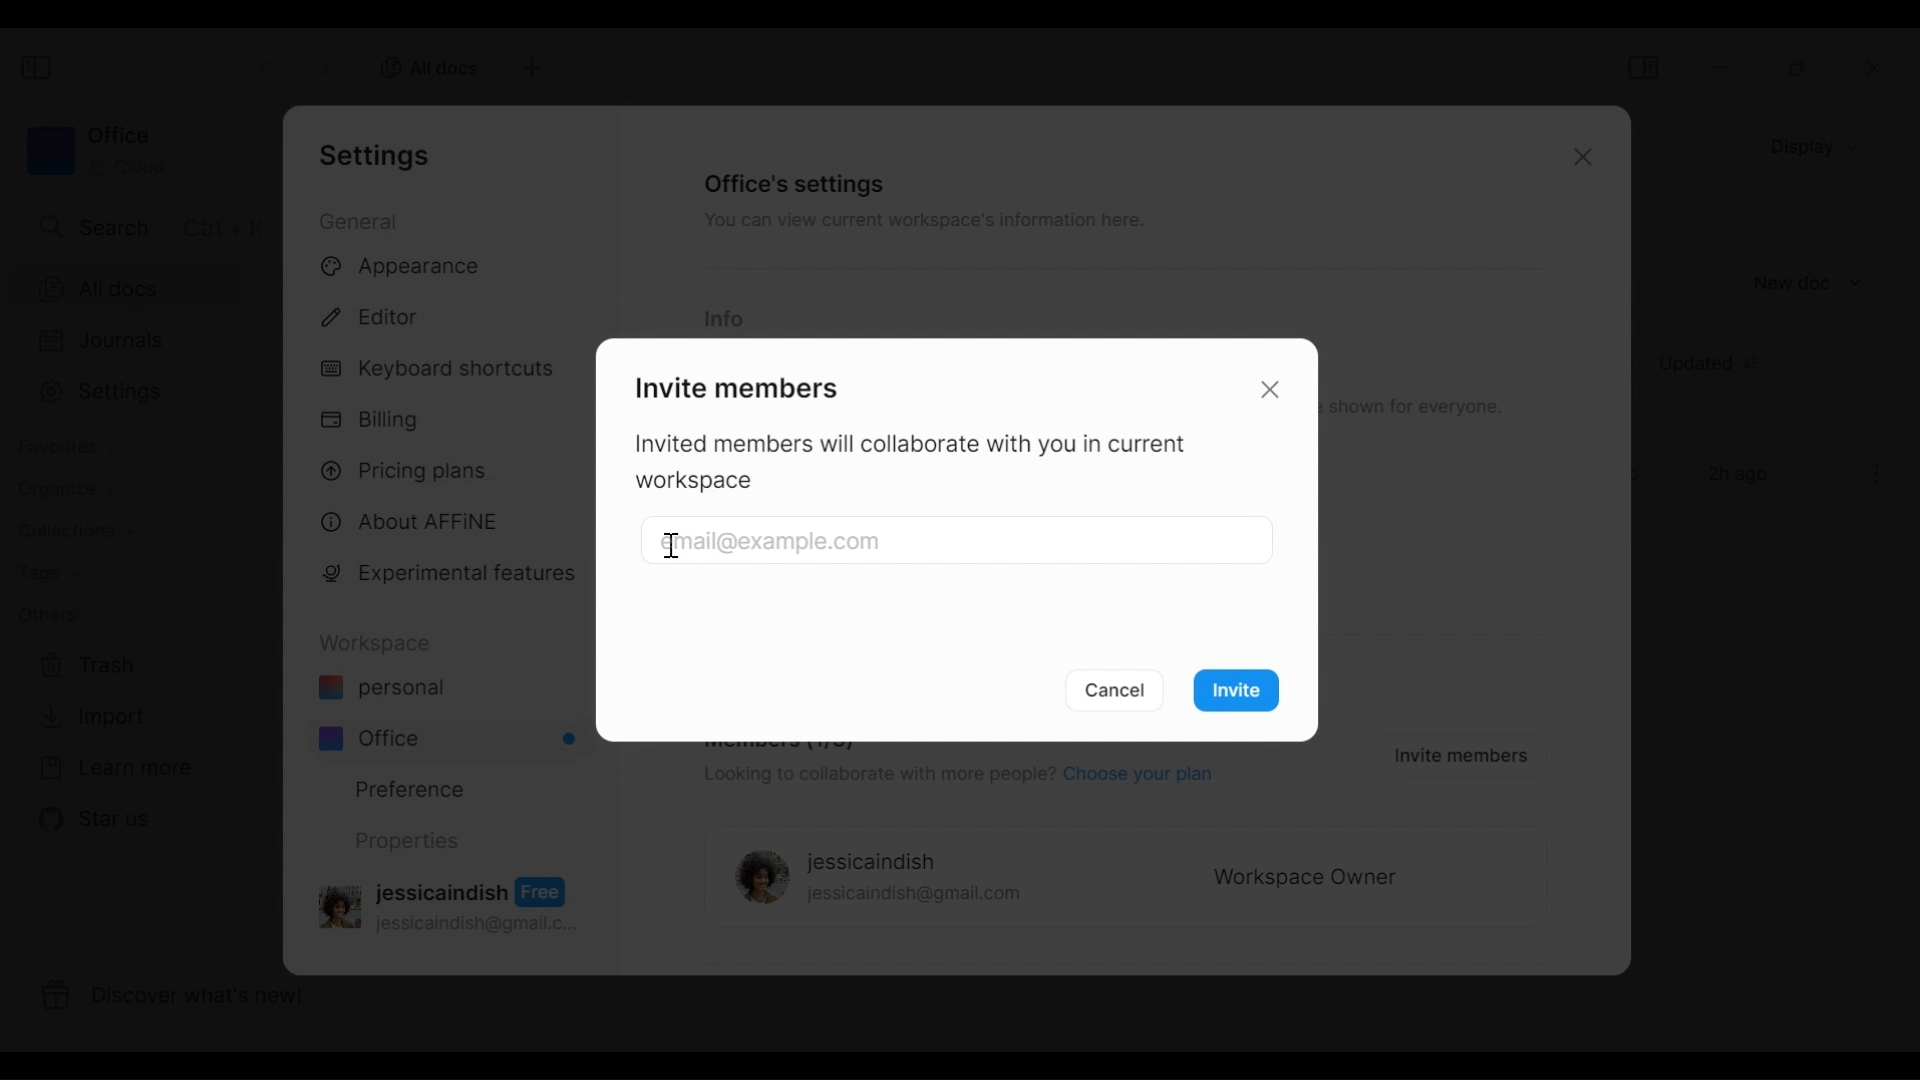 This screenshot has height=1080, width=1920. I want to click on Favorites, so click(65, 447).